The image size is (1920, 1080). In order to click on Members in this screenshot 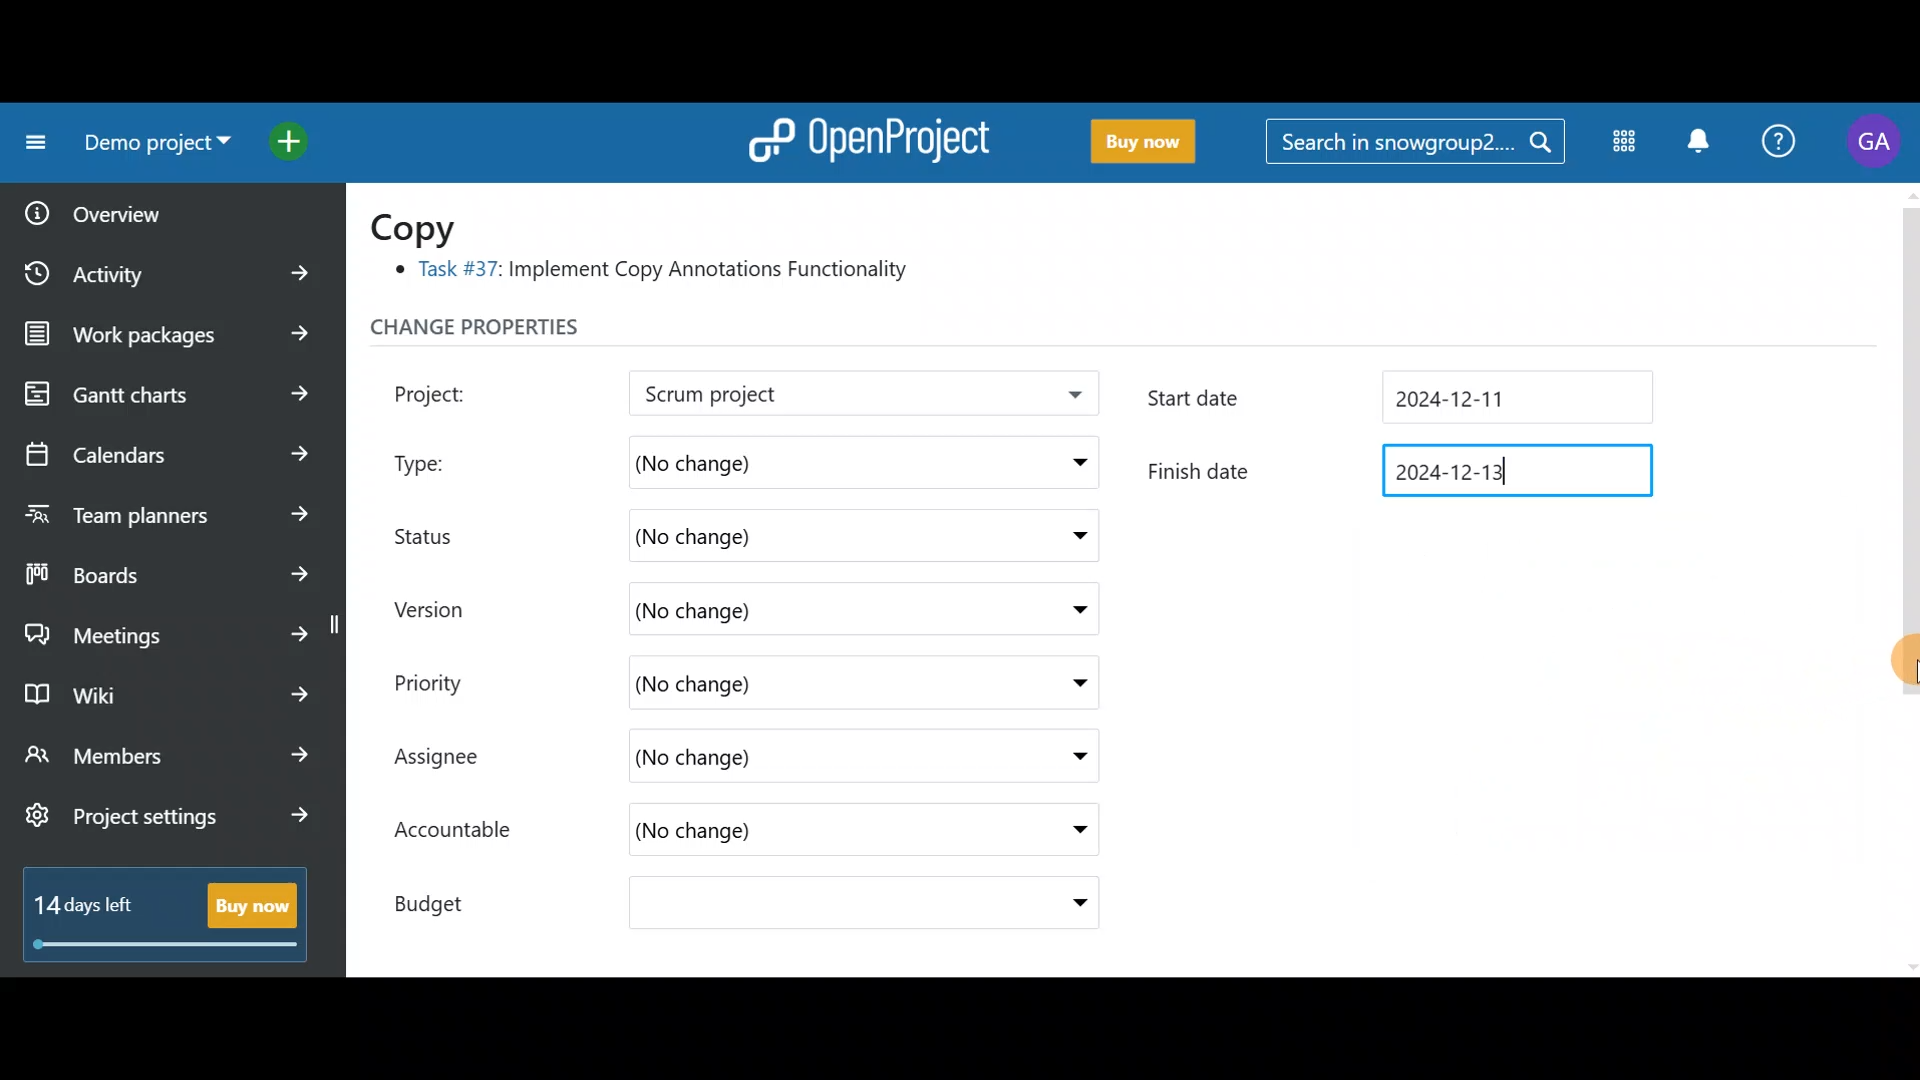, I will do `click(168, 758)`.